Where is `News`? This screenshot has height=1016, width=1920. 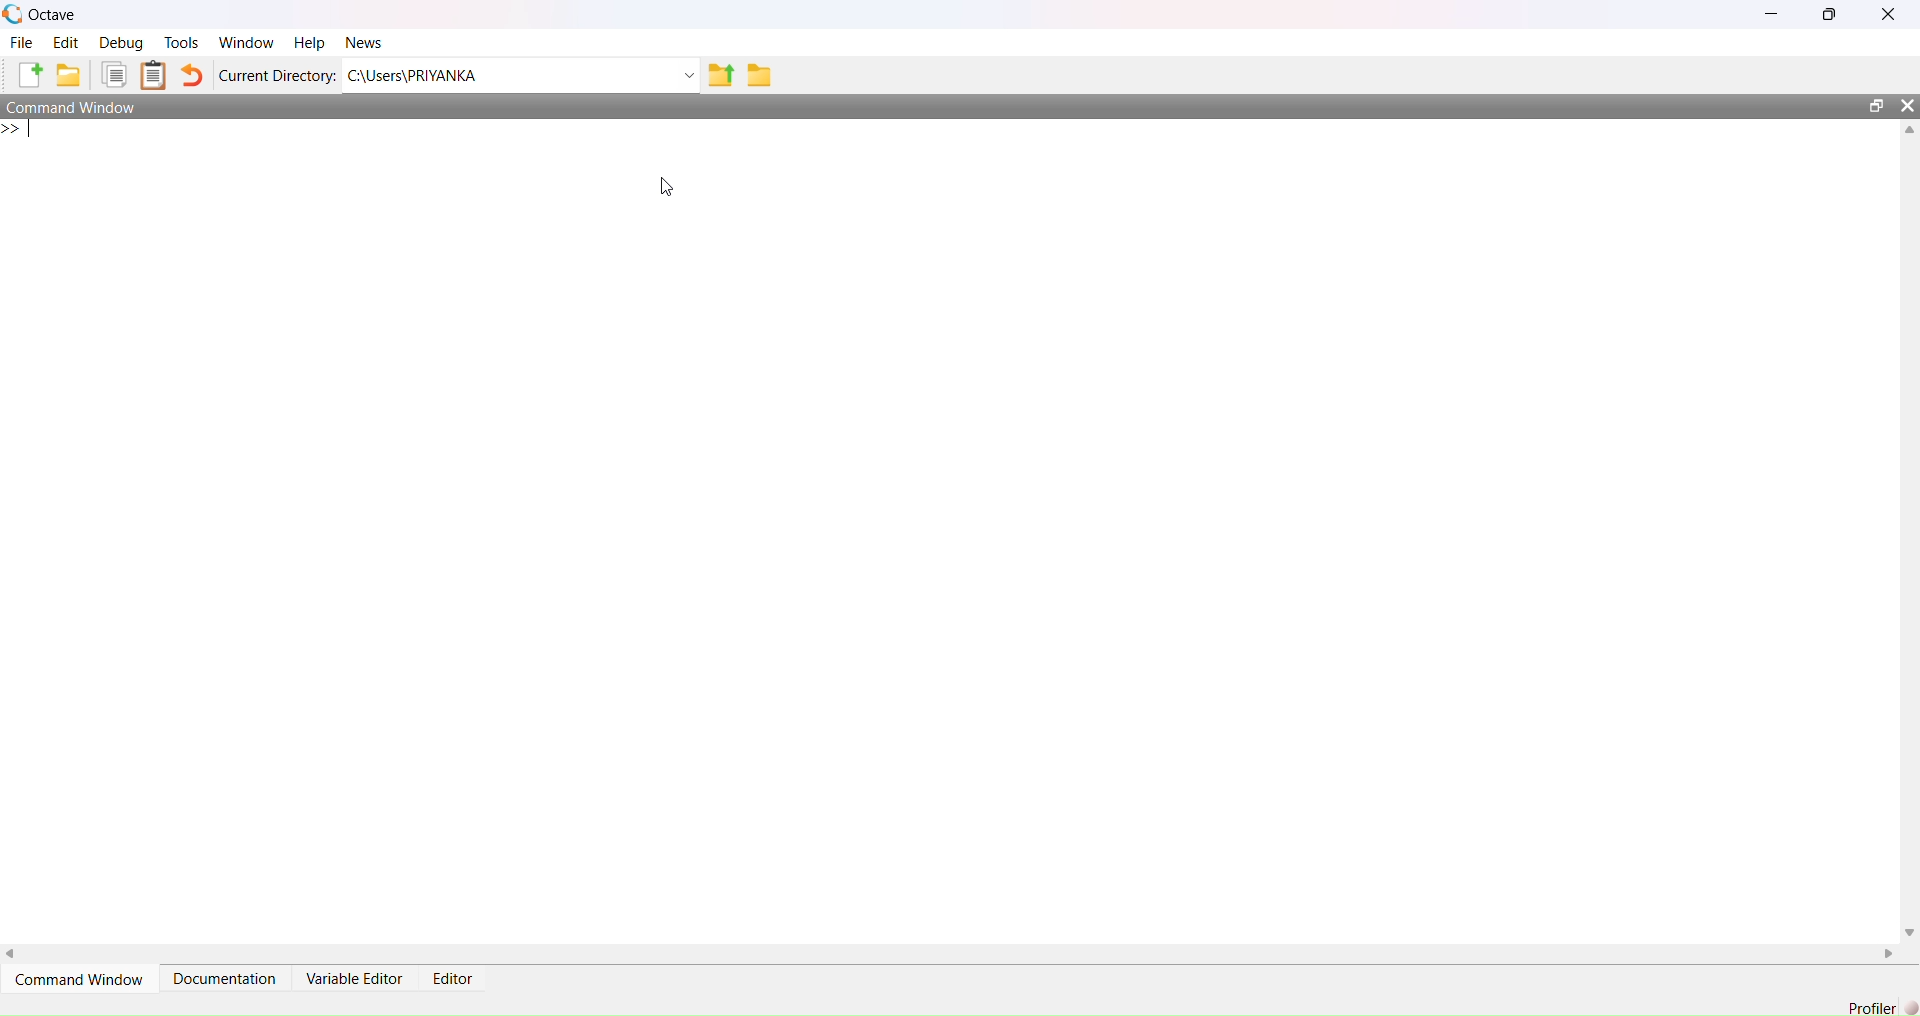
News is located at coordinates (365, 44).